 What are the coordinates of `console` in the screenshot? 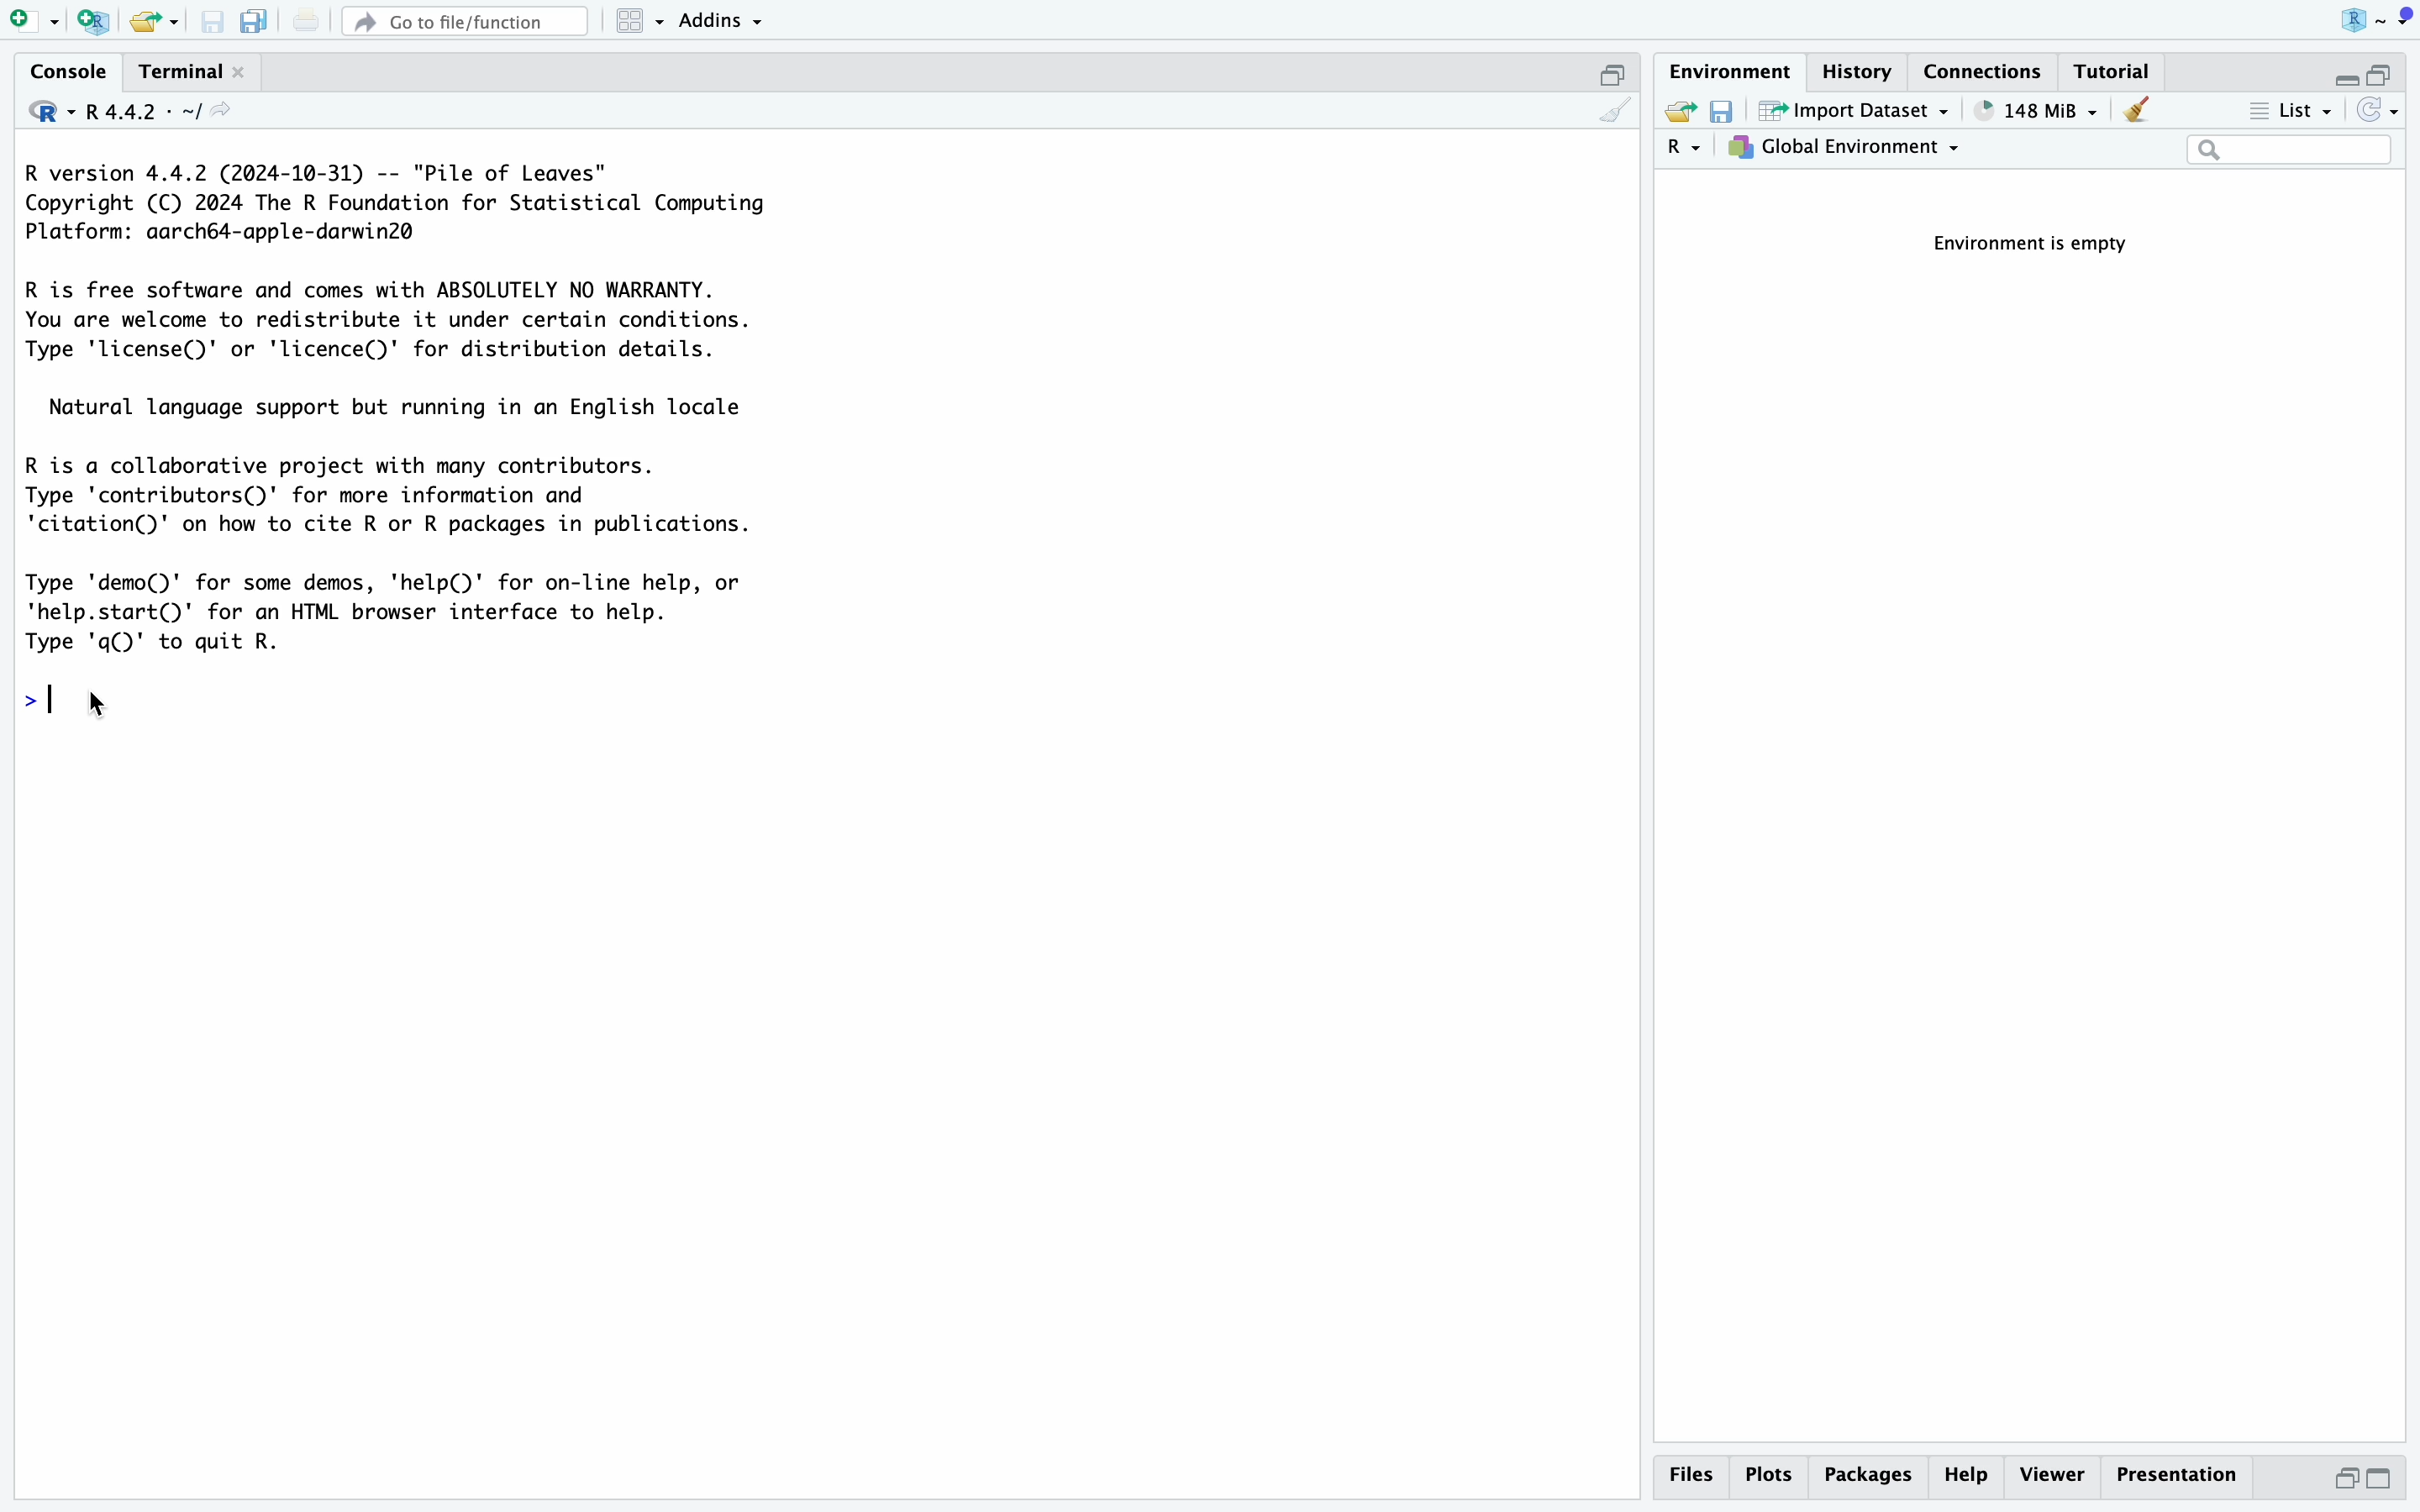 It's located at (1614, 112).